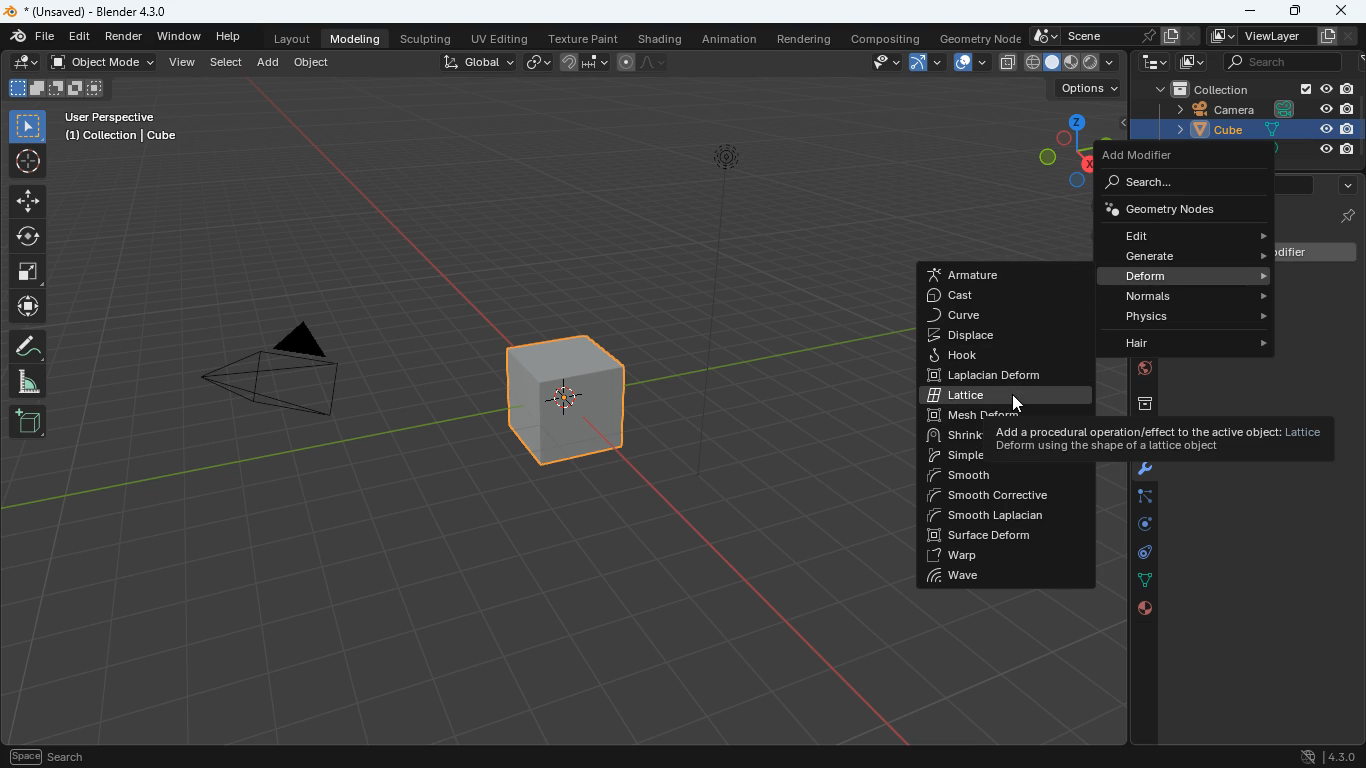 This screenshot has width=1366, height=768. What do you see at coordinates (1287, 61) in the screenshot?
I see `seaarch` at bounding box center [1287, 61].